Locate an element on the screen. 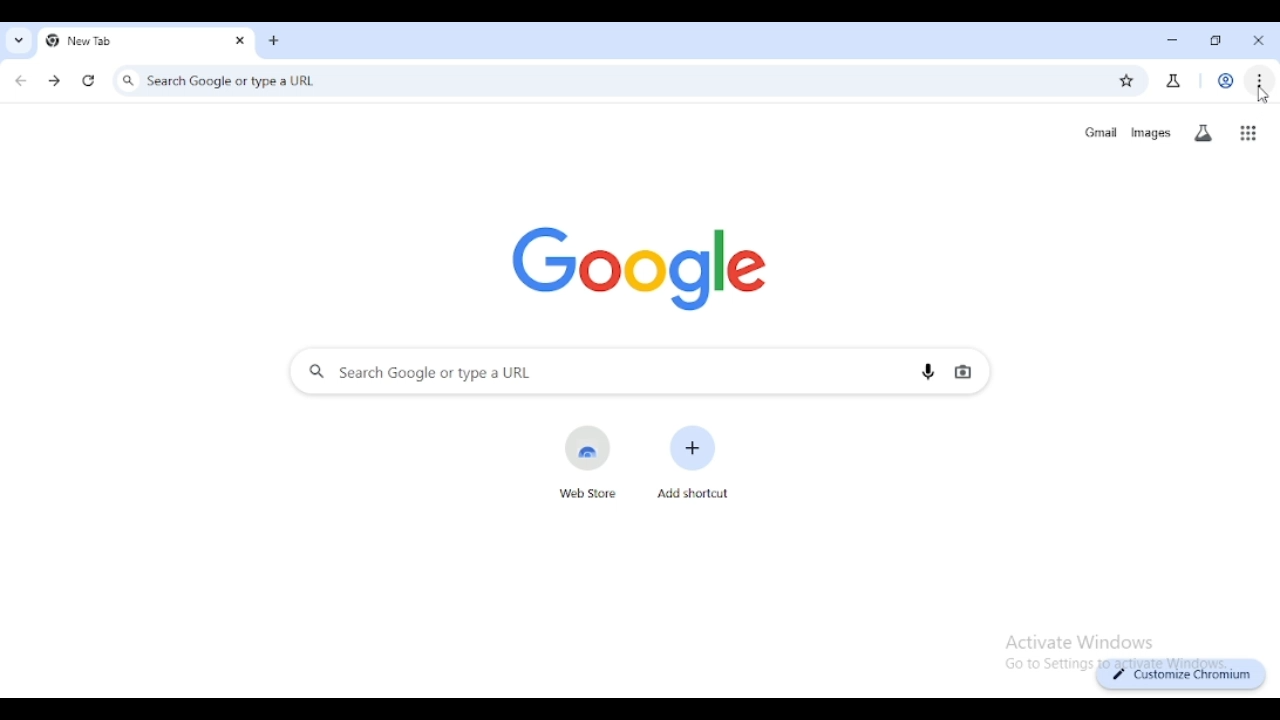  minimize is located at coordinates (1173, 41).